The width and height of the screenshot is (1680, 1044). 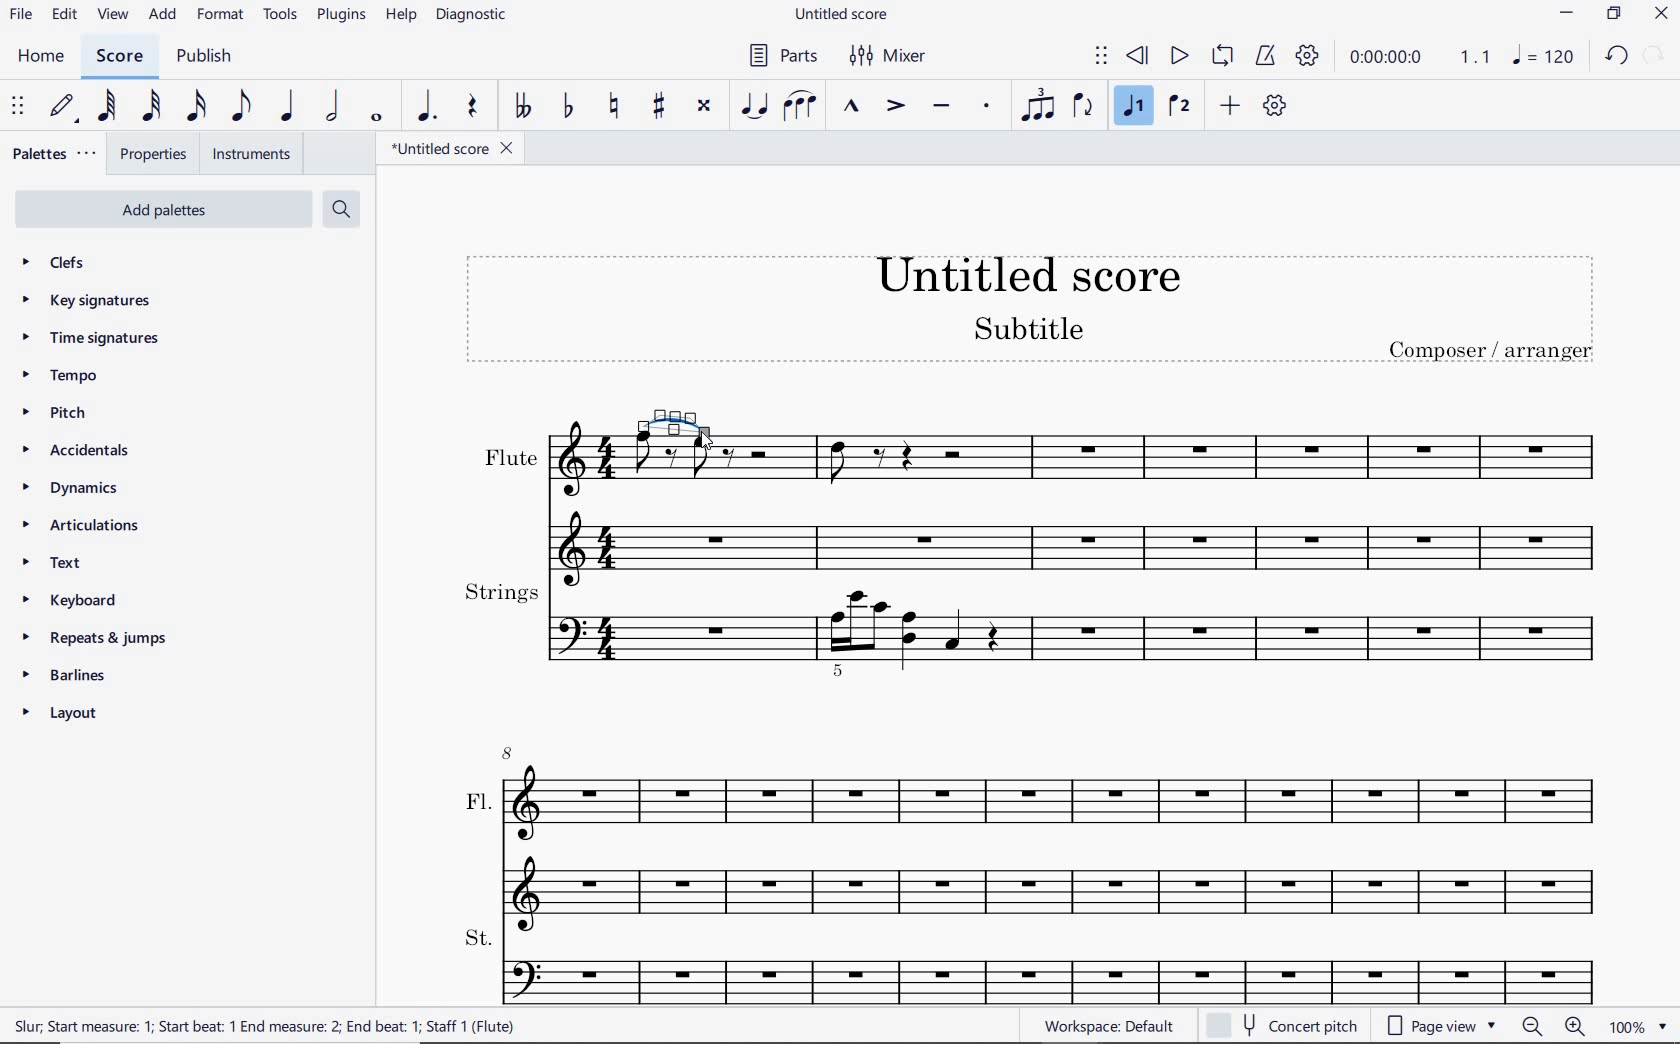 What do you see at coordinates (1034, 966) in the screenshot?
I see `St.` at bounding box center [1034, 966].